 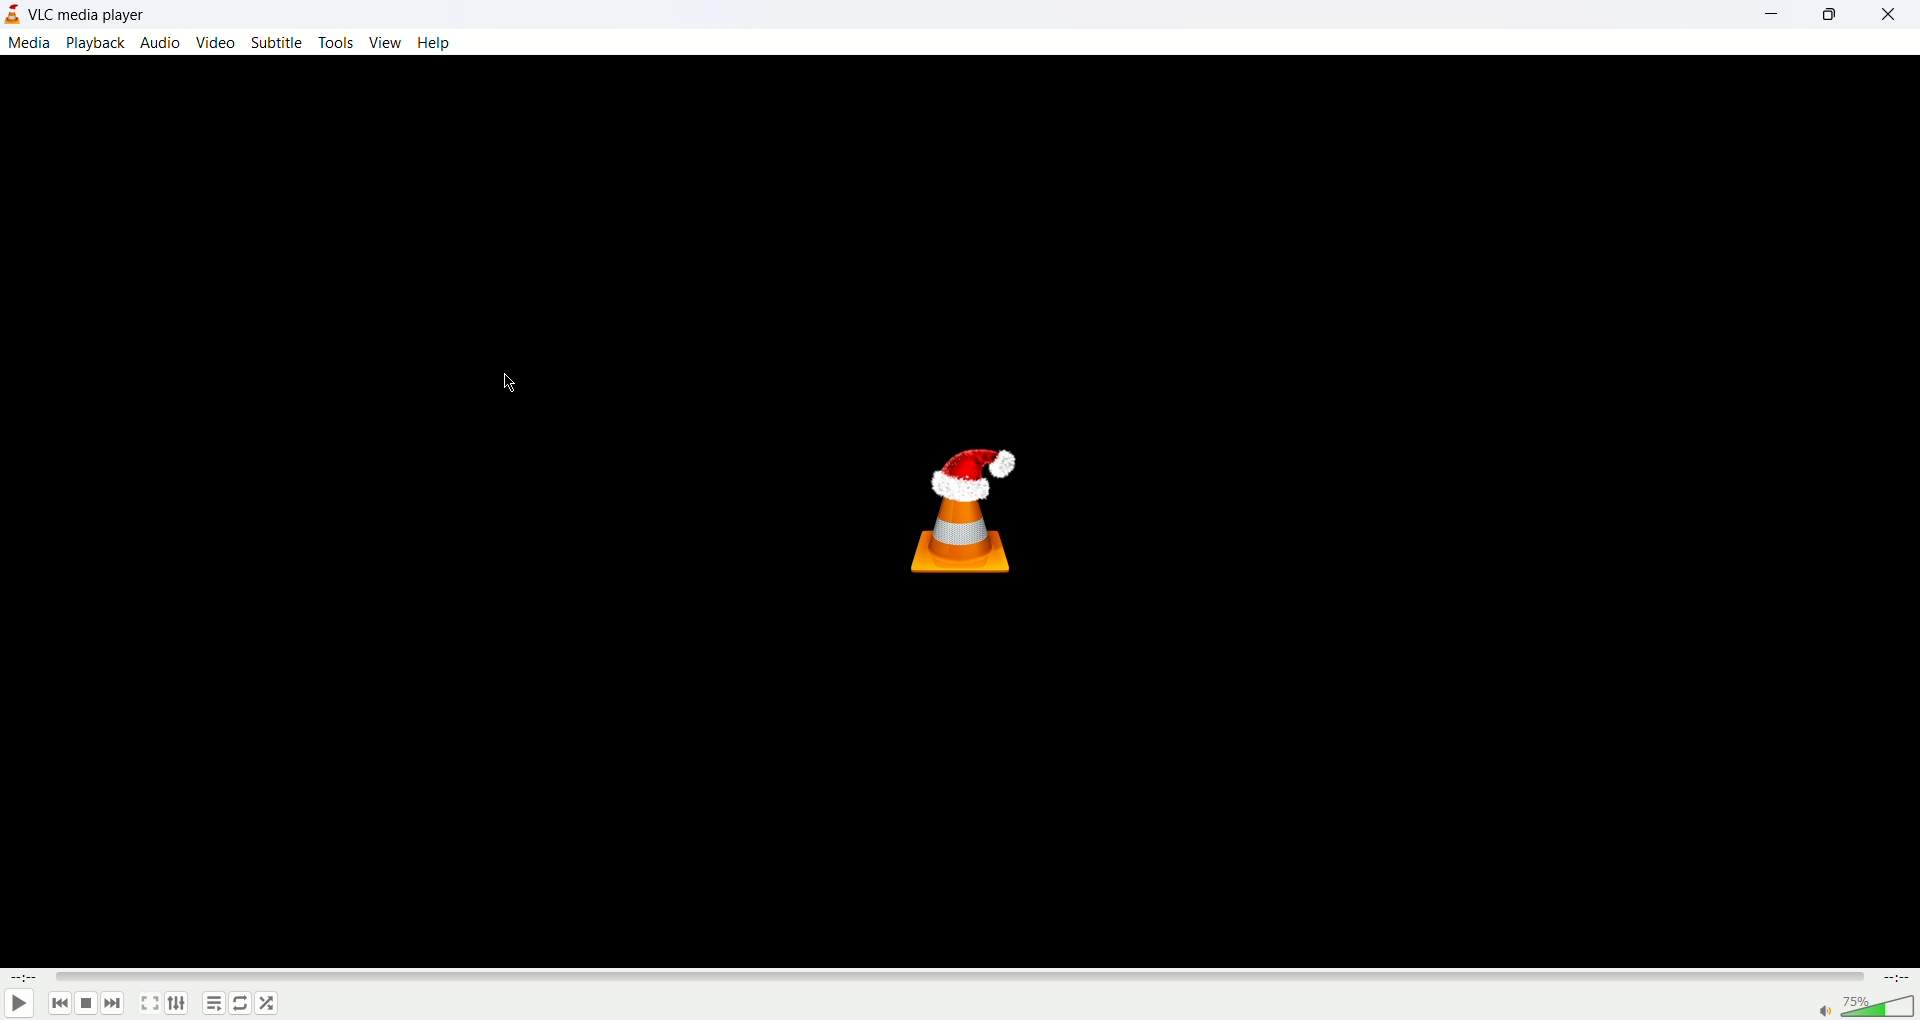 I want to click on stop, so click(x=88, y=1005).